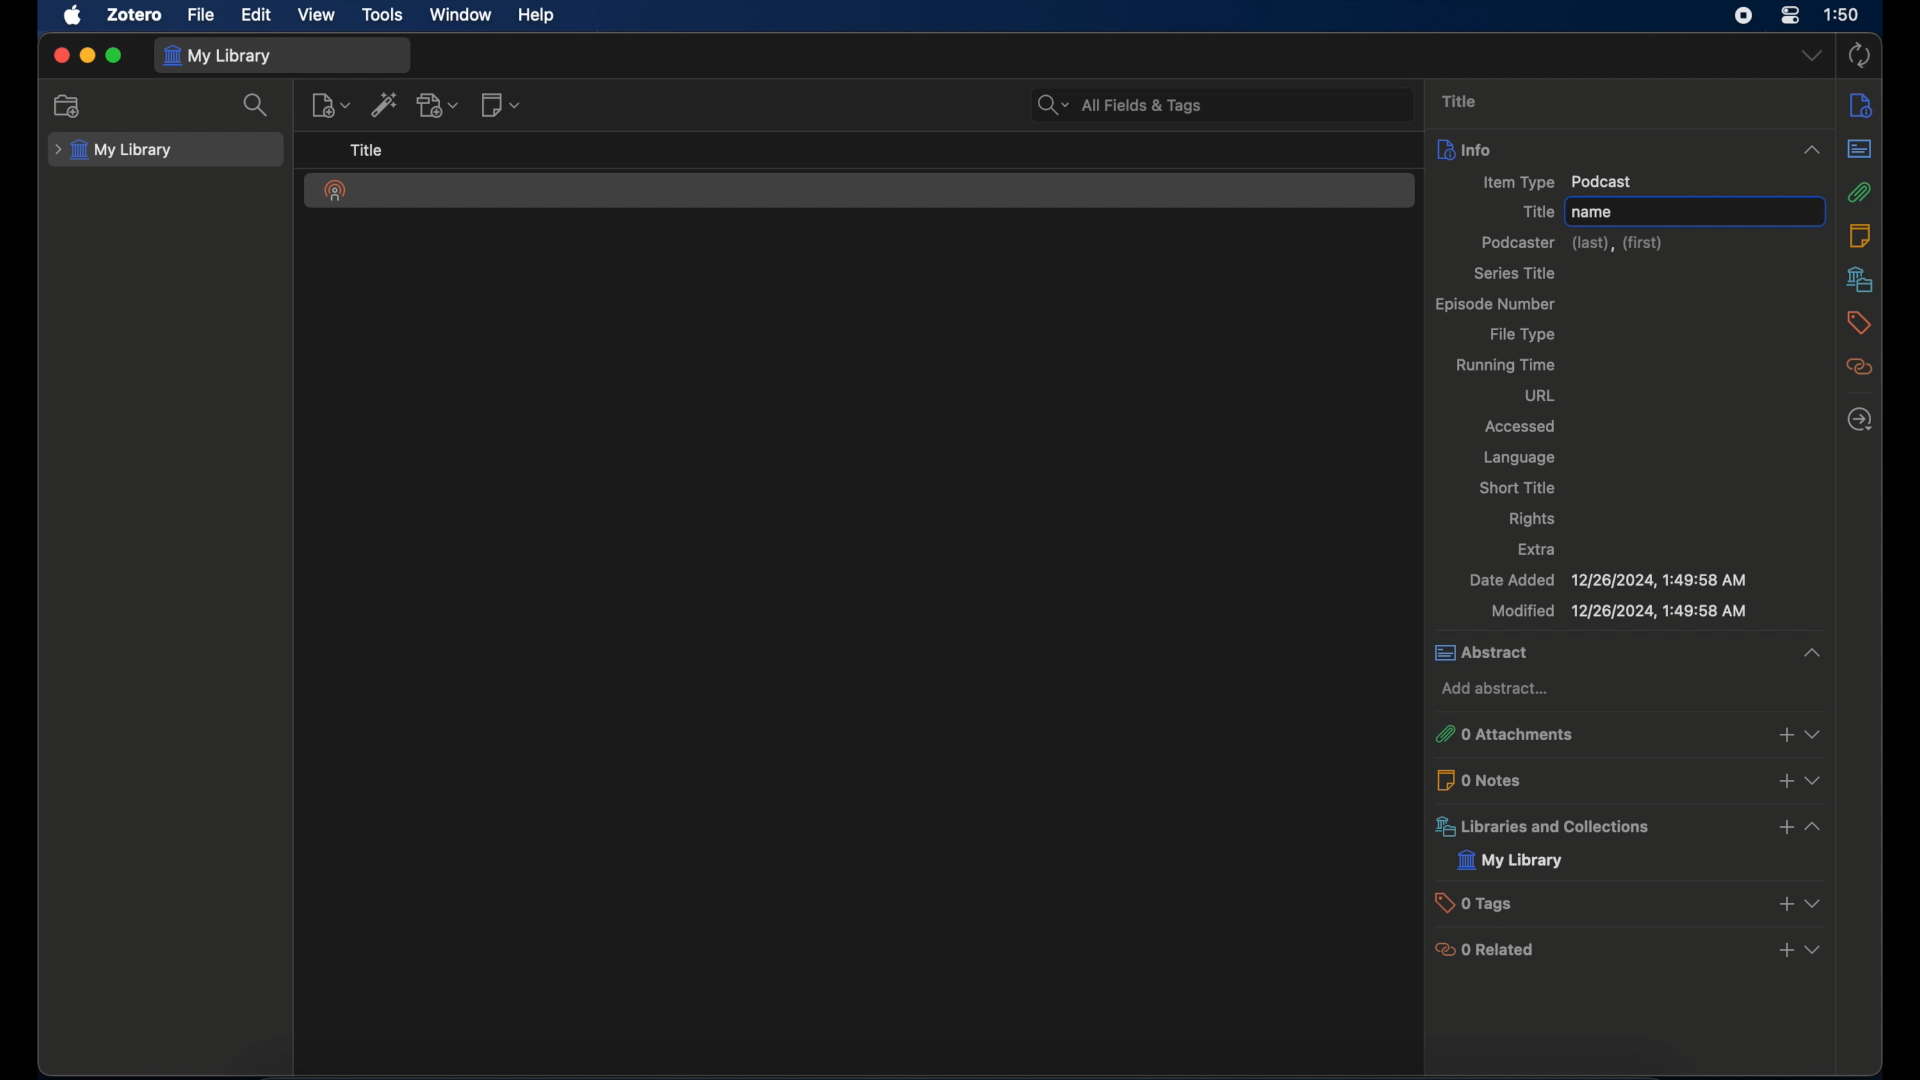 This screenshot has width=1920, height=1080. I want to click on 0 tags, so click(1632, 902).